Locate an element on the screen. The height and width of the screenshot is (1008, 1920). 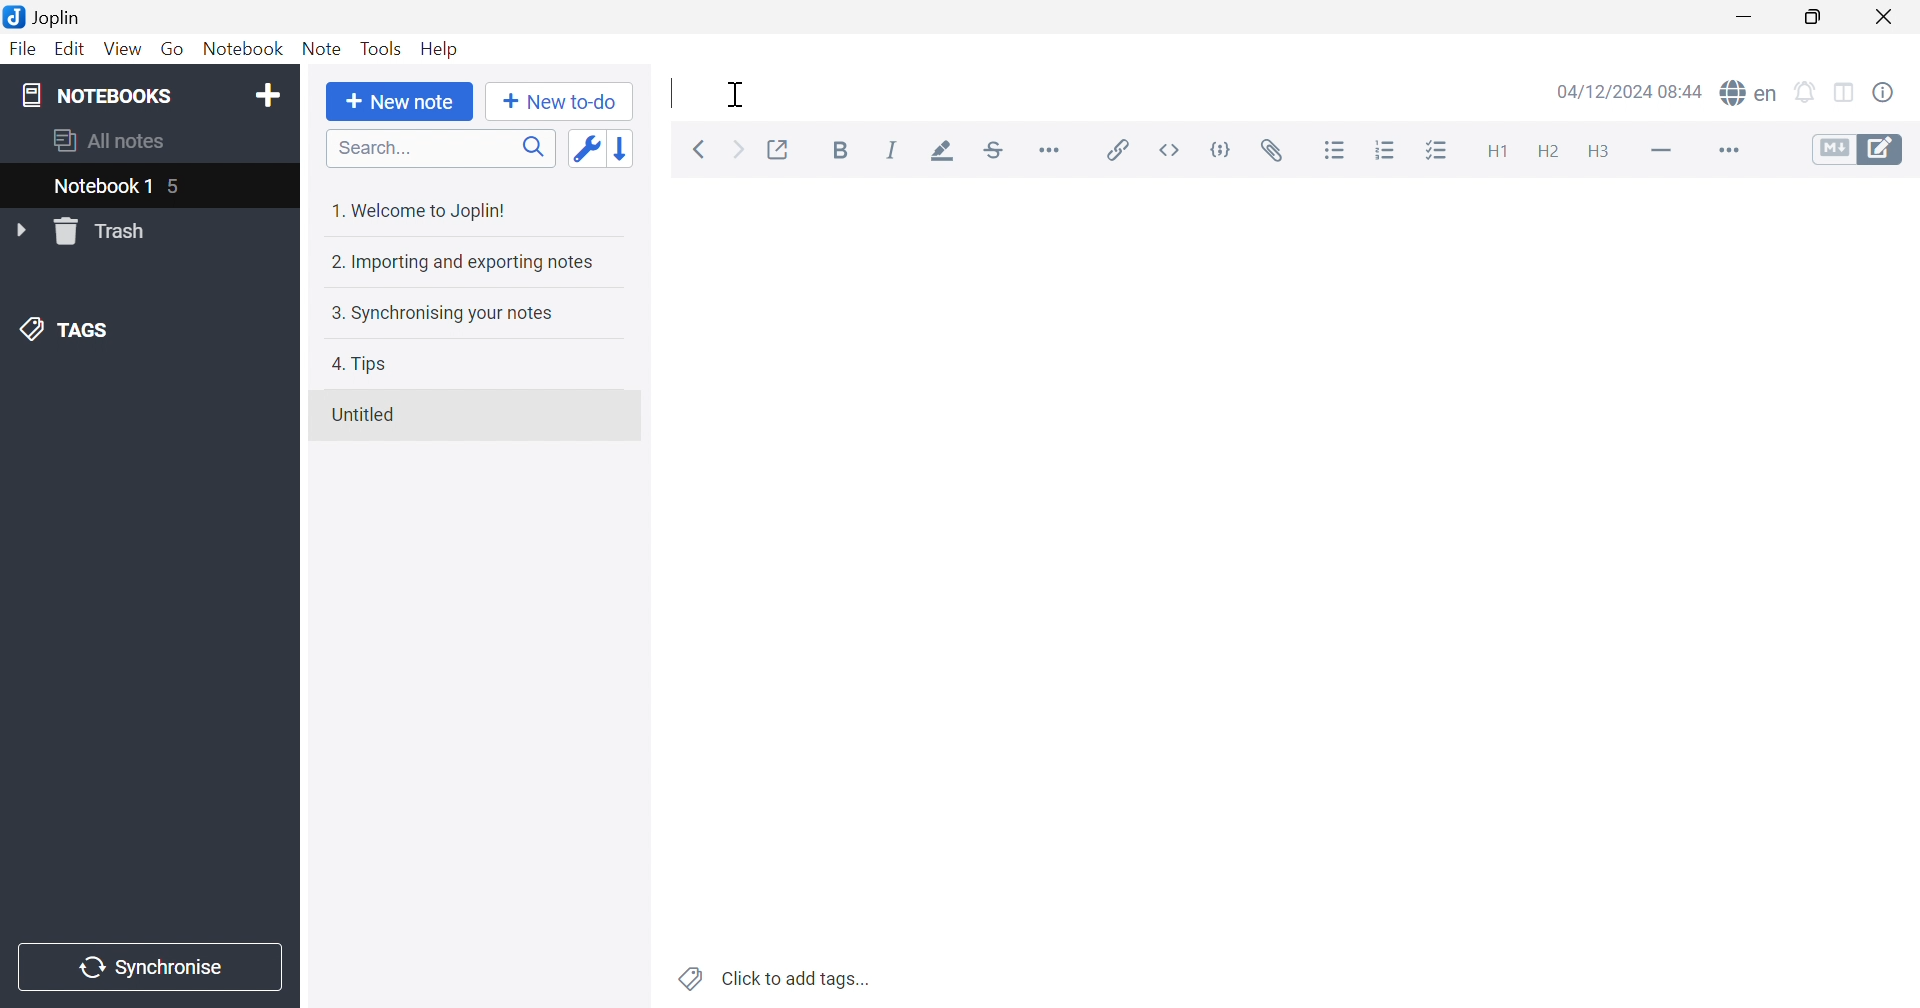
Help is located at coordinates (437, 48).